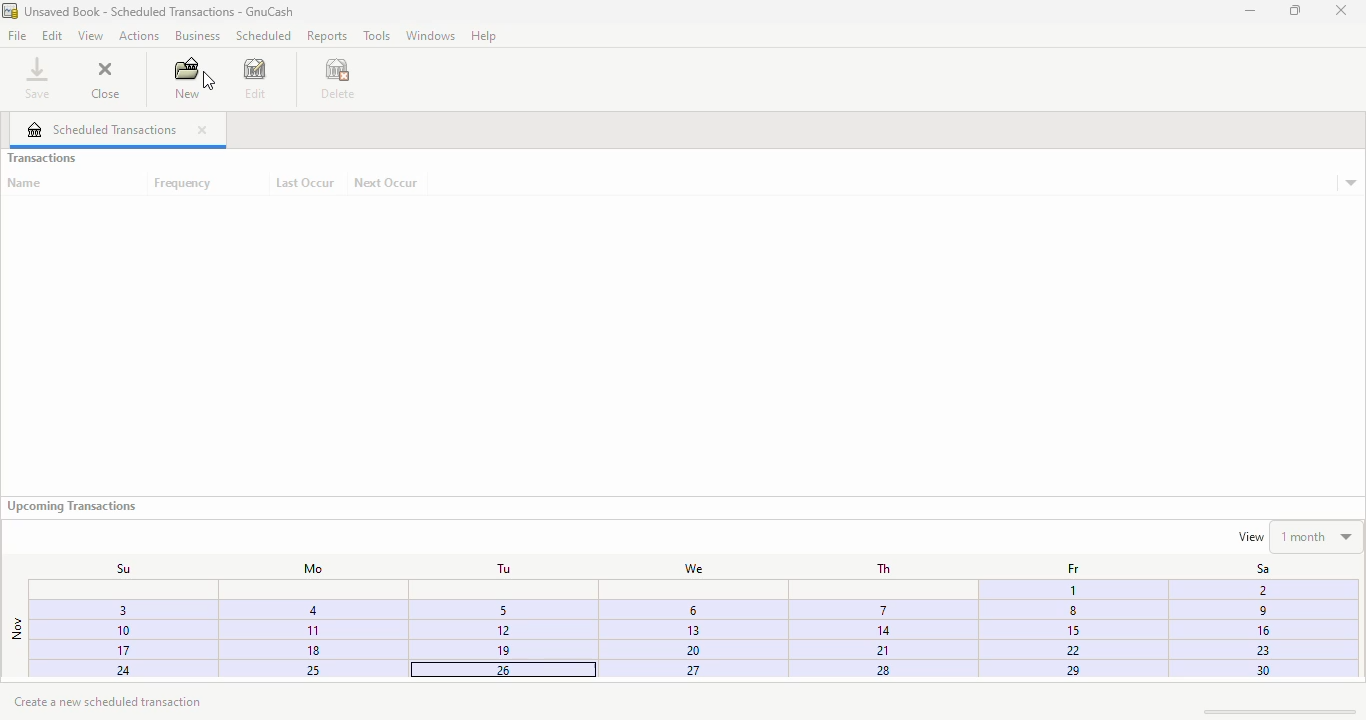 This screenshot has width=1366, height=720. I want to click on nov, so click(16, 629).